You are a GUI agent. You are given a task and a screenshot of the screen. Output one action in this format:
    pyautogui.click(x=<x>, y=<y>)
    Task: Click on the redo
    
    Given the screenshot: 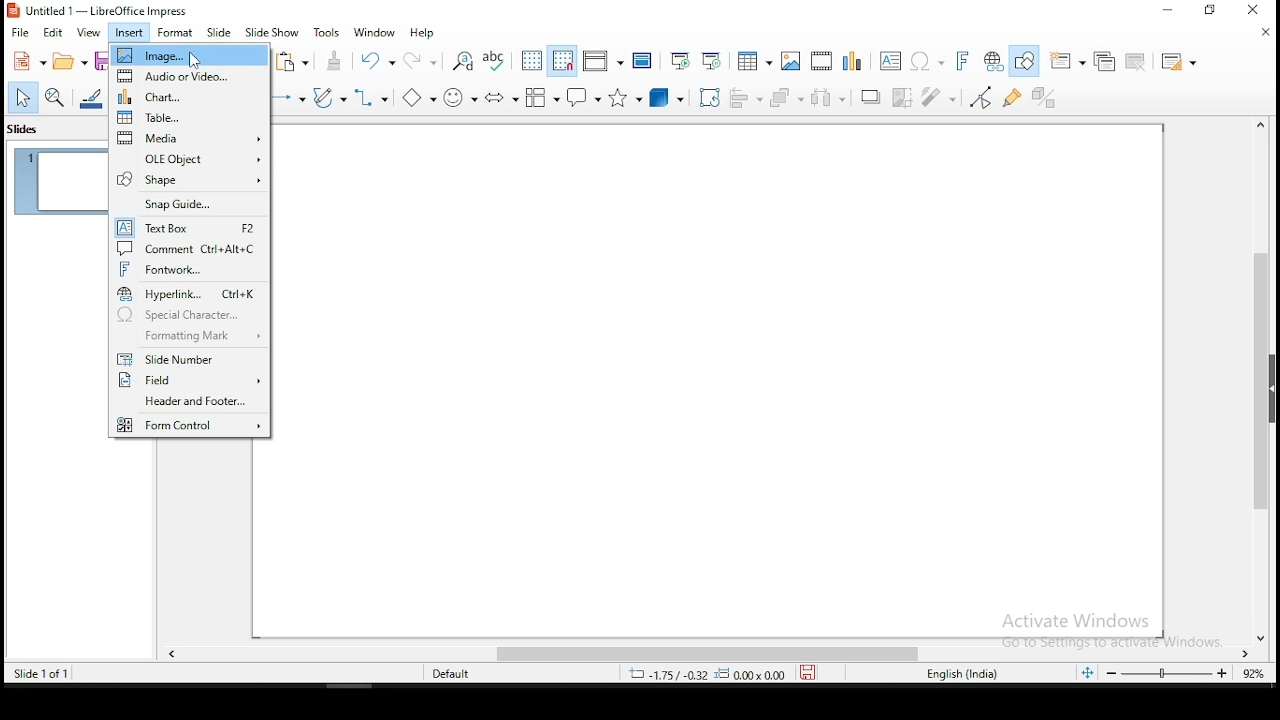 What is the action you would take?
    pyautogui.click(x=424, y=61)
    